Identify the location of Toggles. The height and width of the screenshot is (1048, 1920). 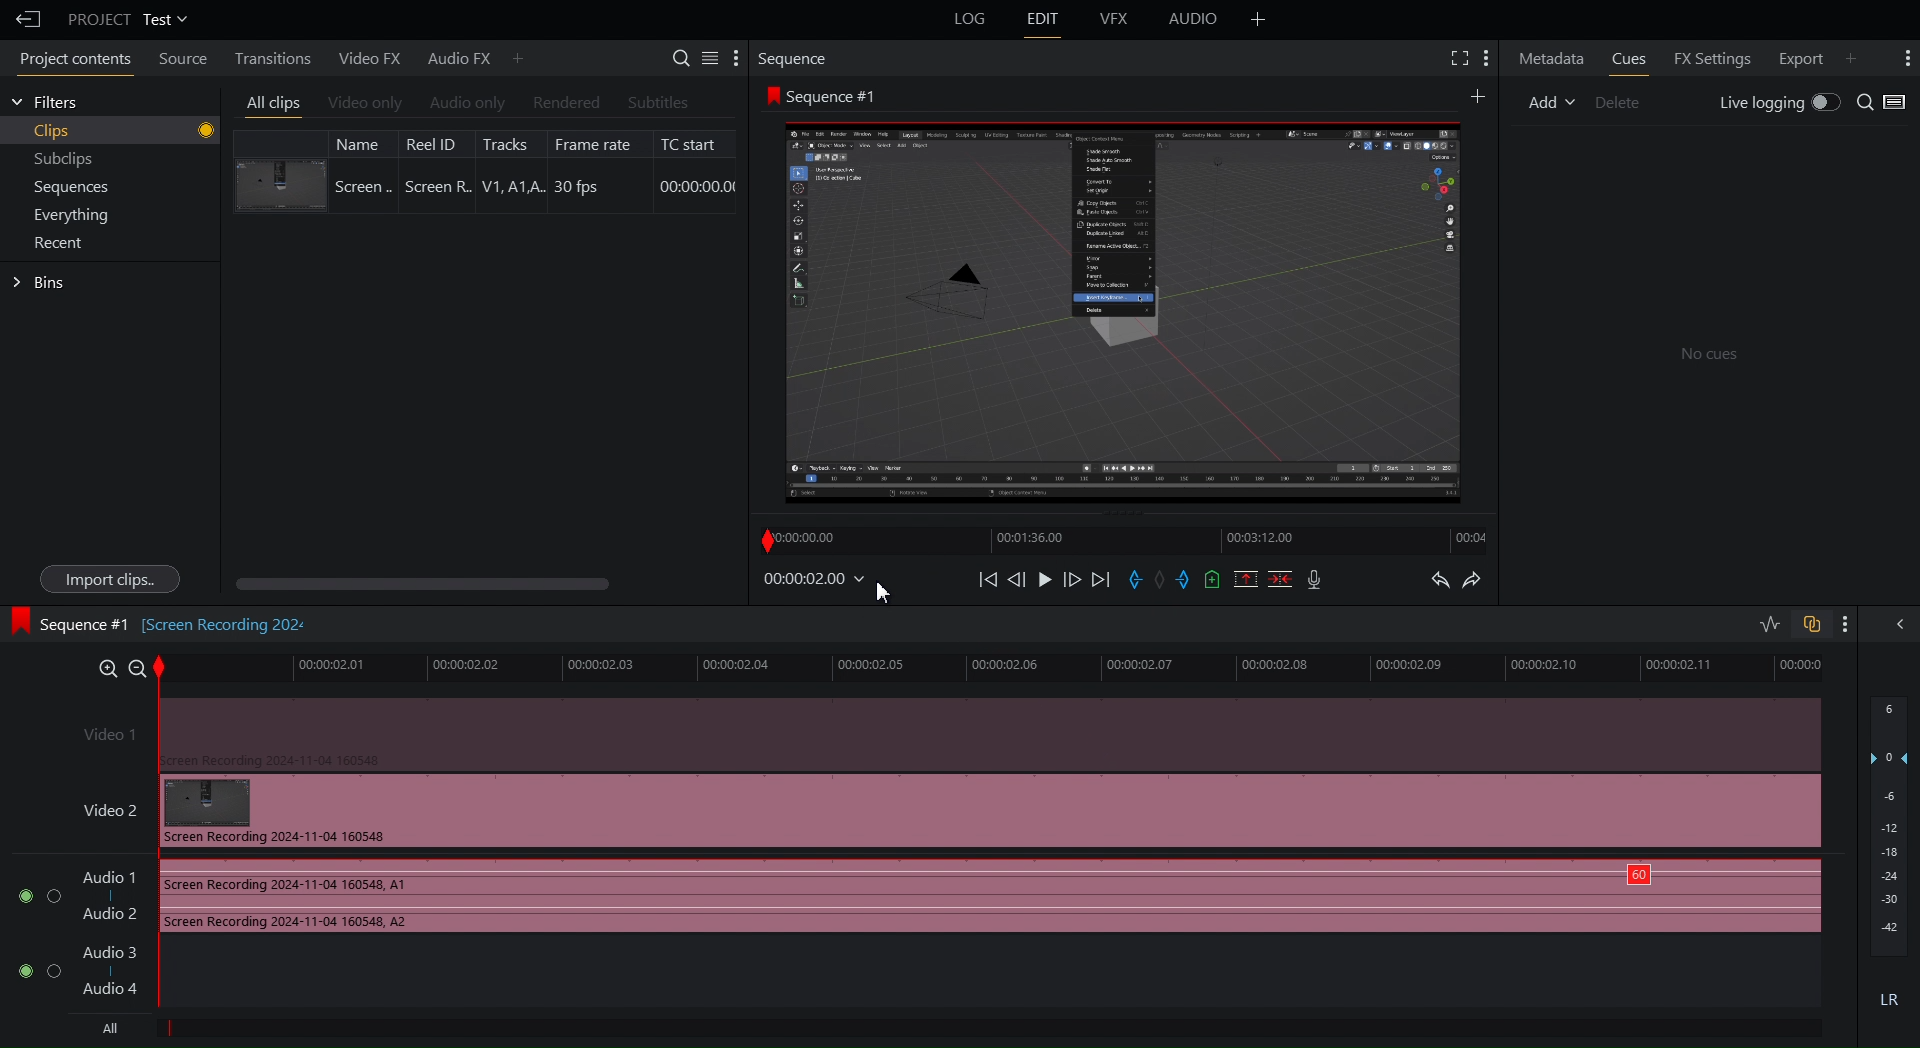
(1790, 626).